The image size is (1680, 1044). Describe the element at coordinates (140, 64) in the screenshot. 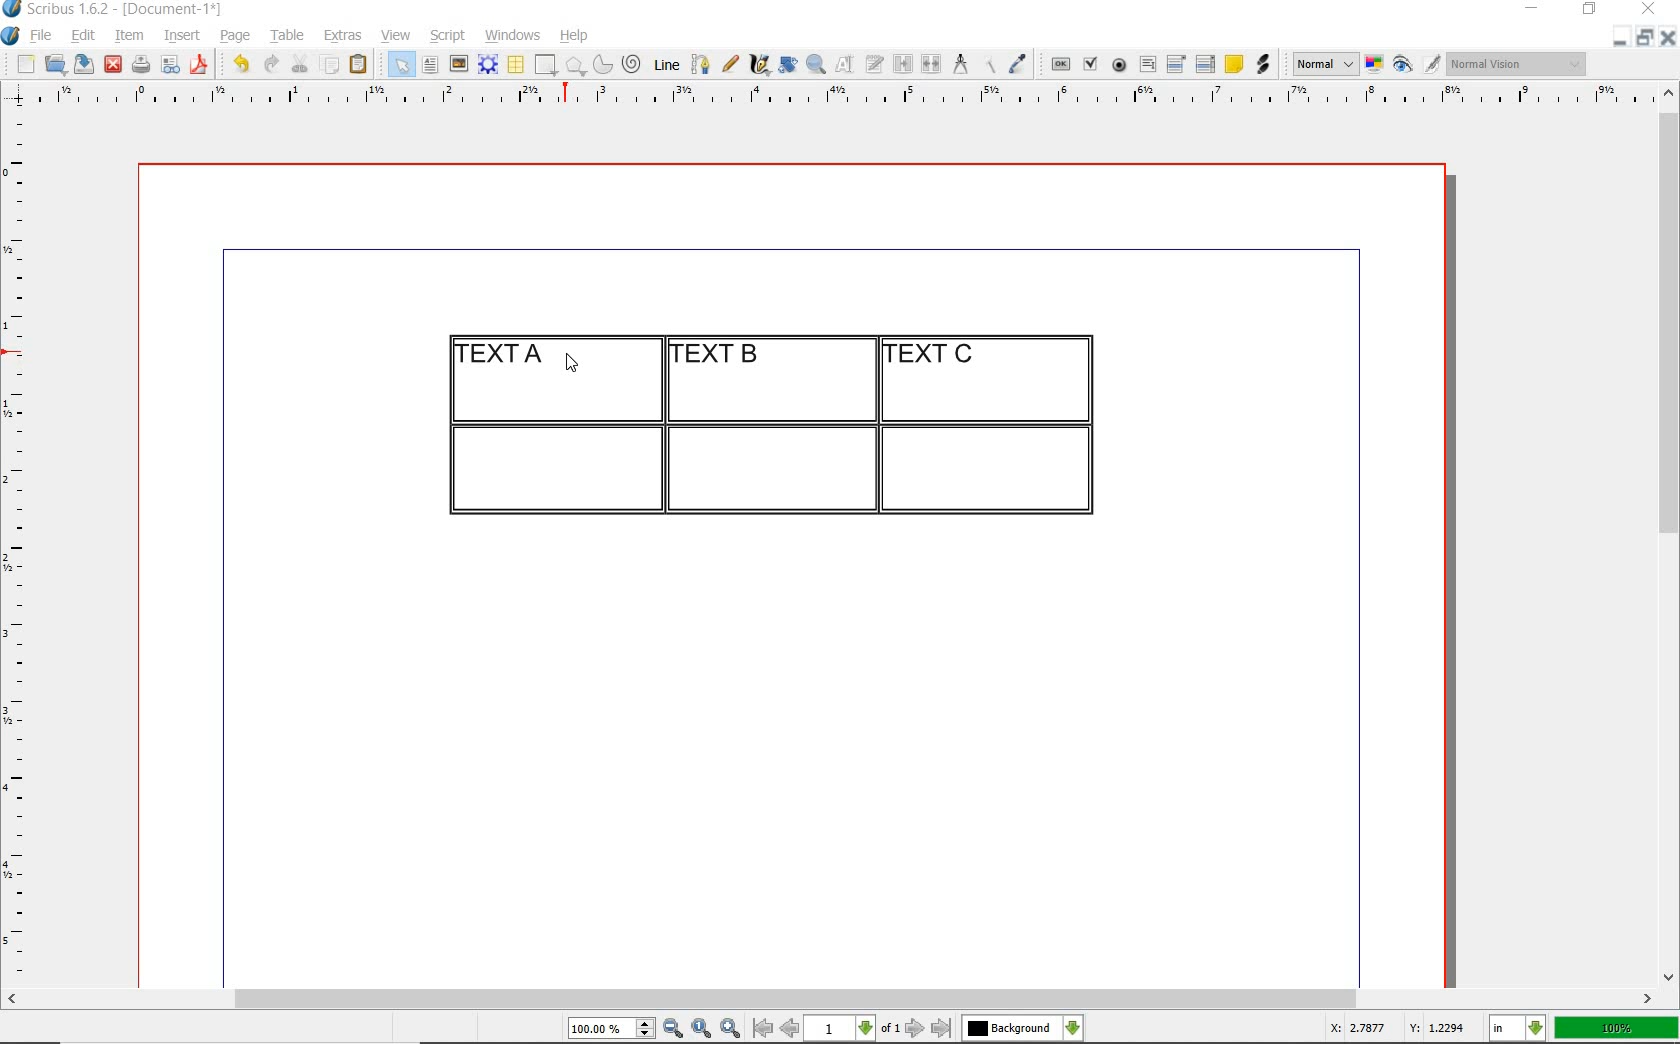

I see `print` at that location.